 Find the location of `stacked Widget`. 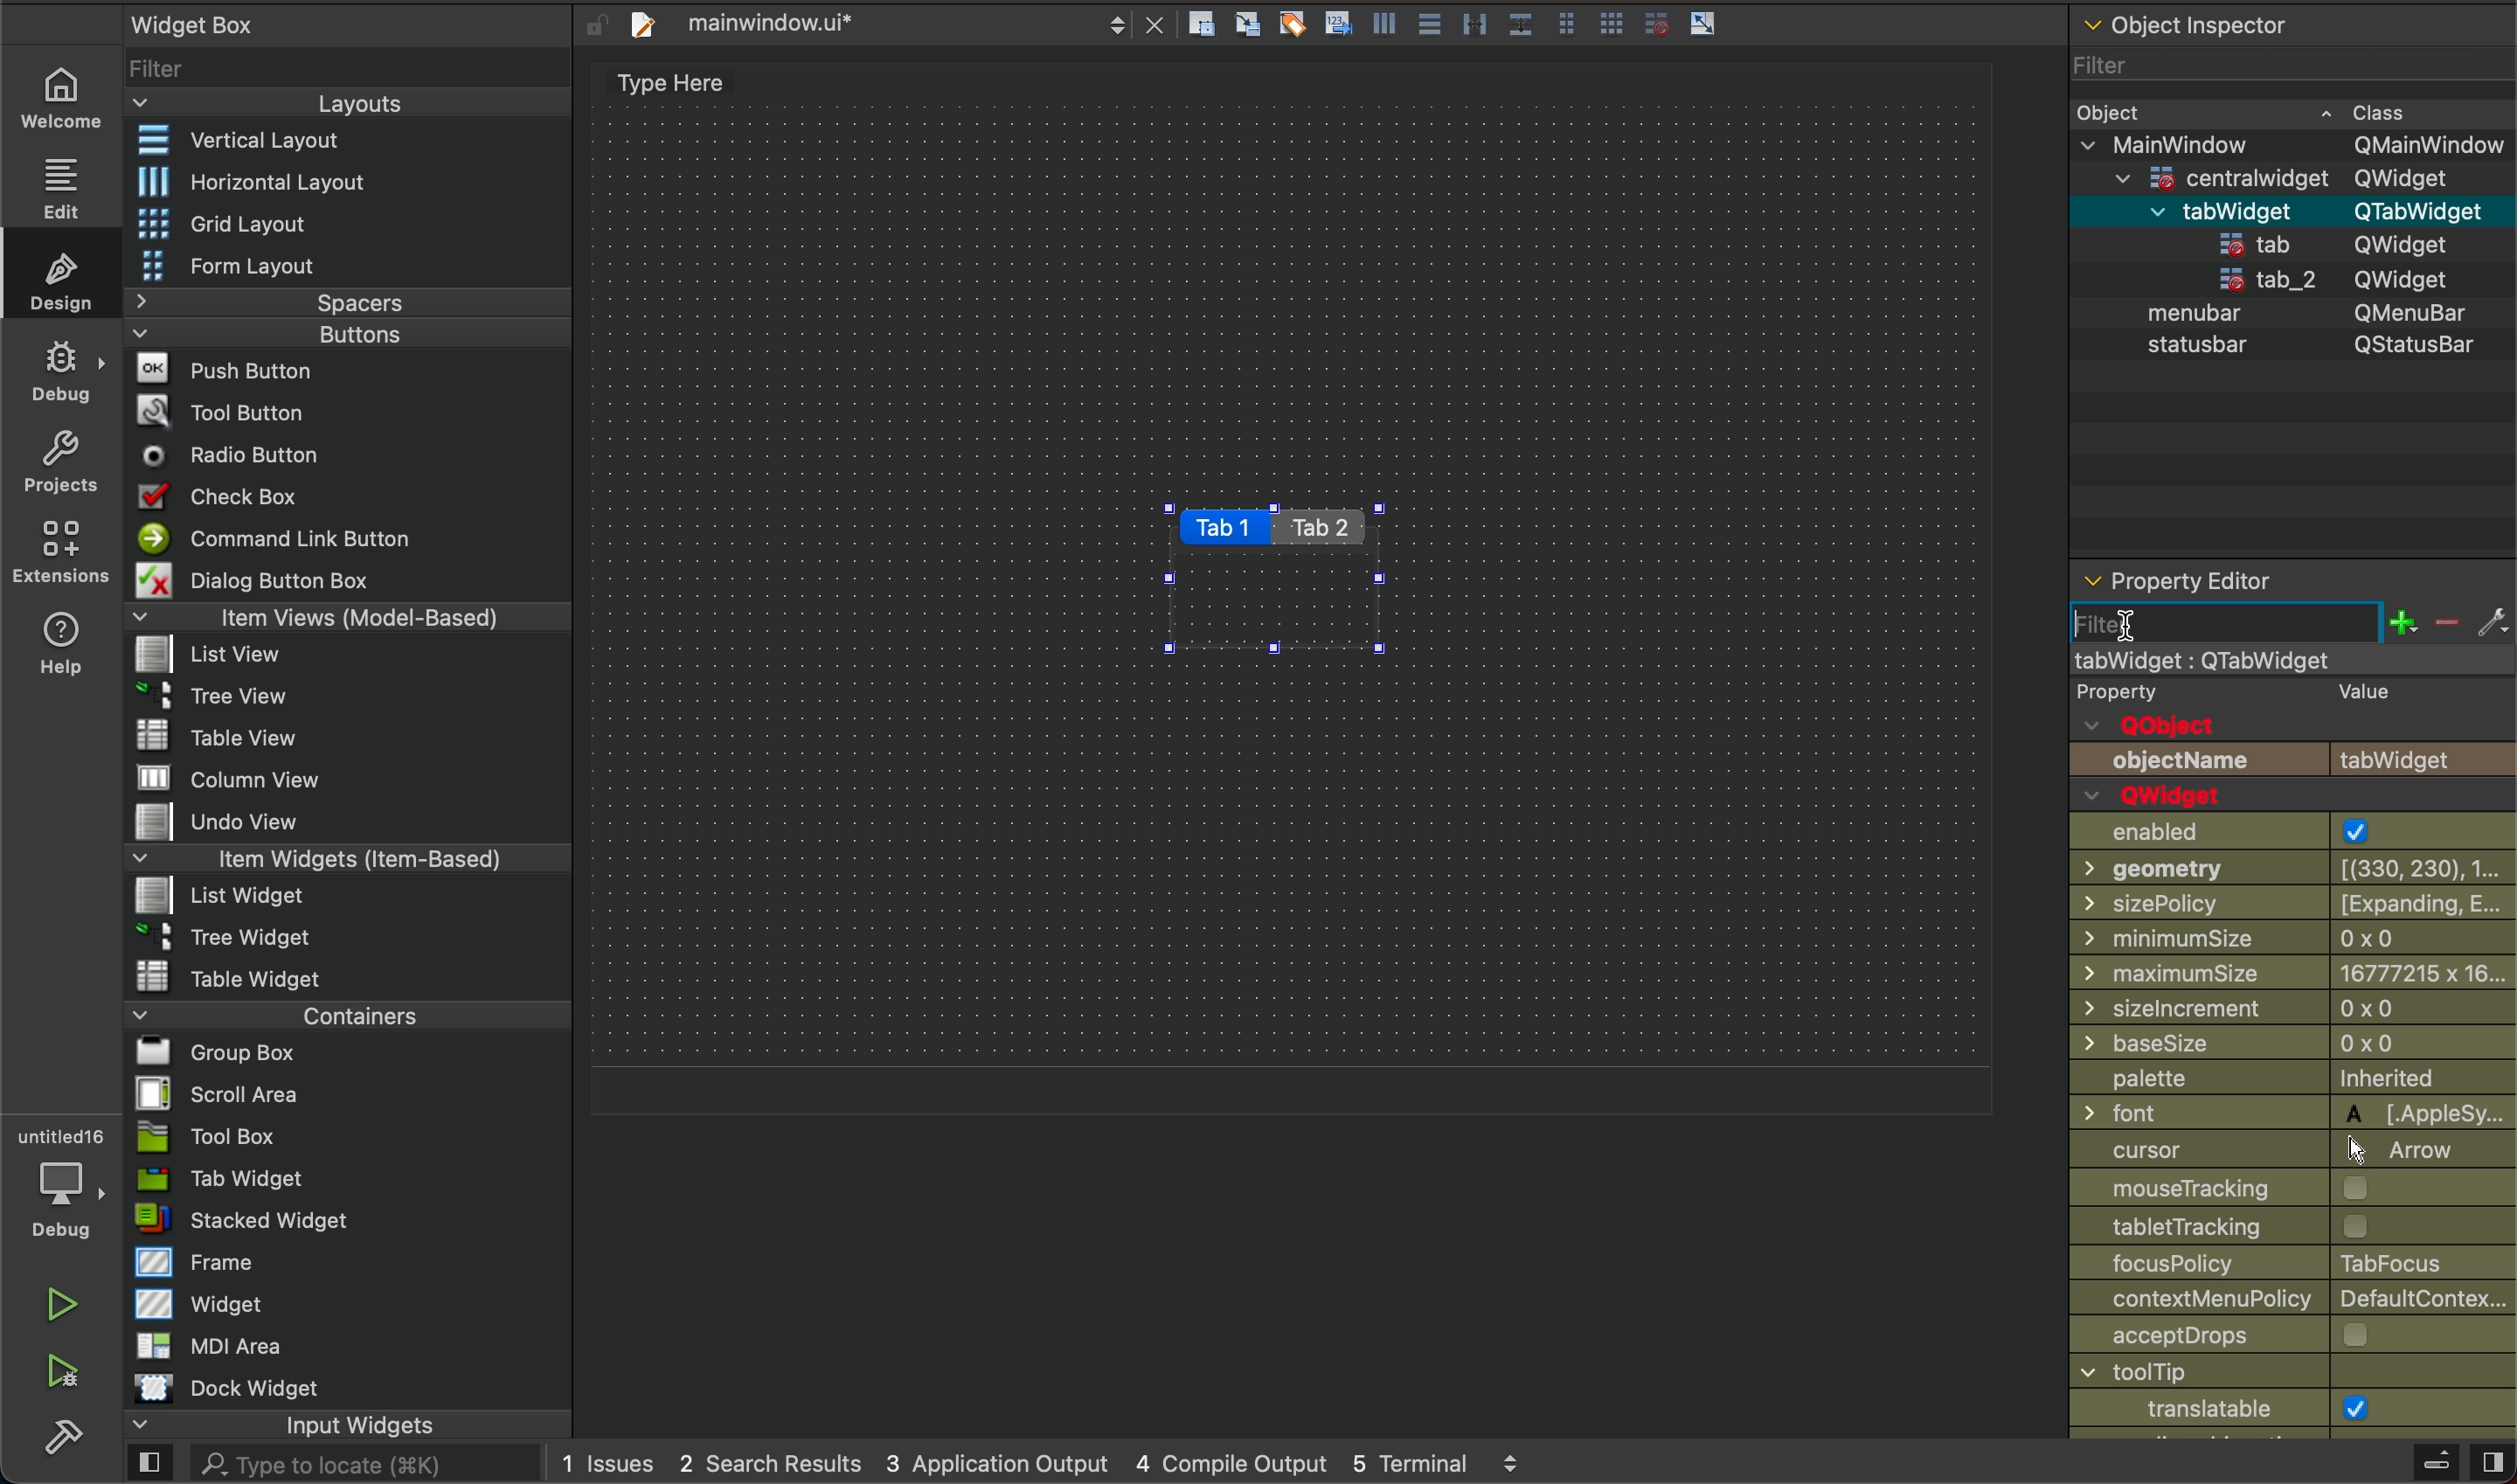

stacked Widget is located at coordinates (248, 1219).